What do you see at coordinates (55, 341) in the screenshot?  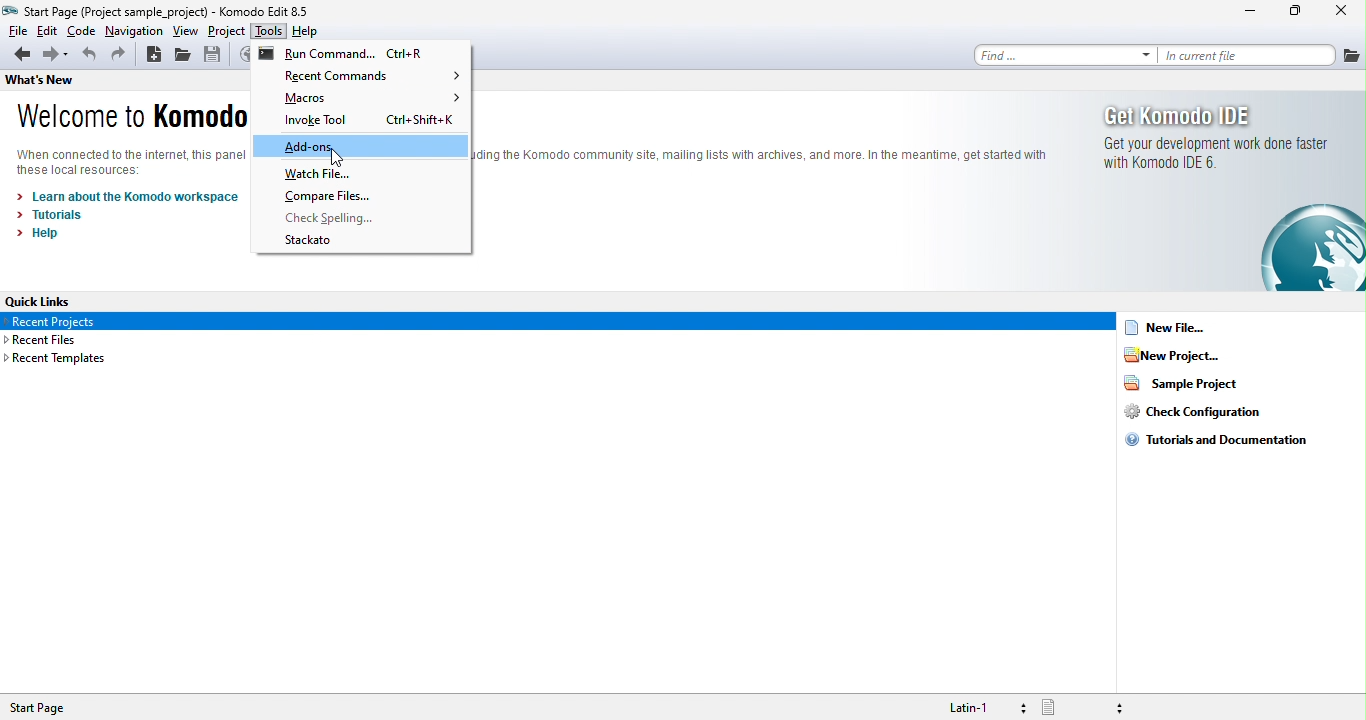 I see `recent files` at bounding box center [55, 341].